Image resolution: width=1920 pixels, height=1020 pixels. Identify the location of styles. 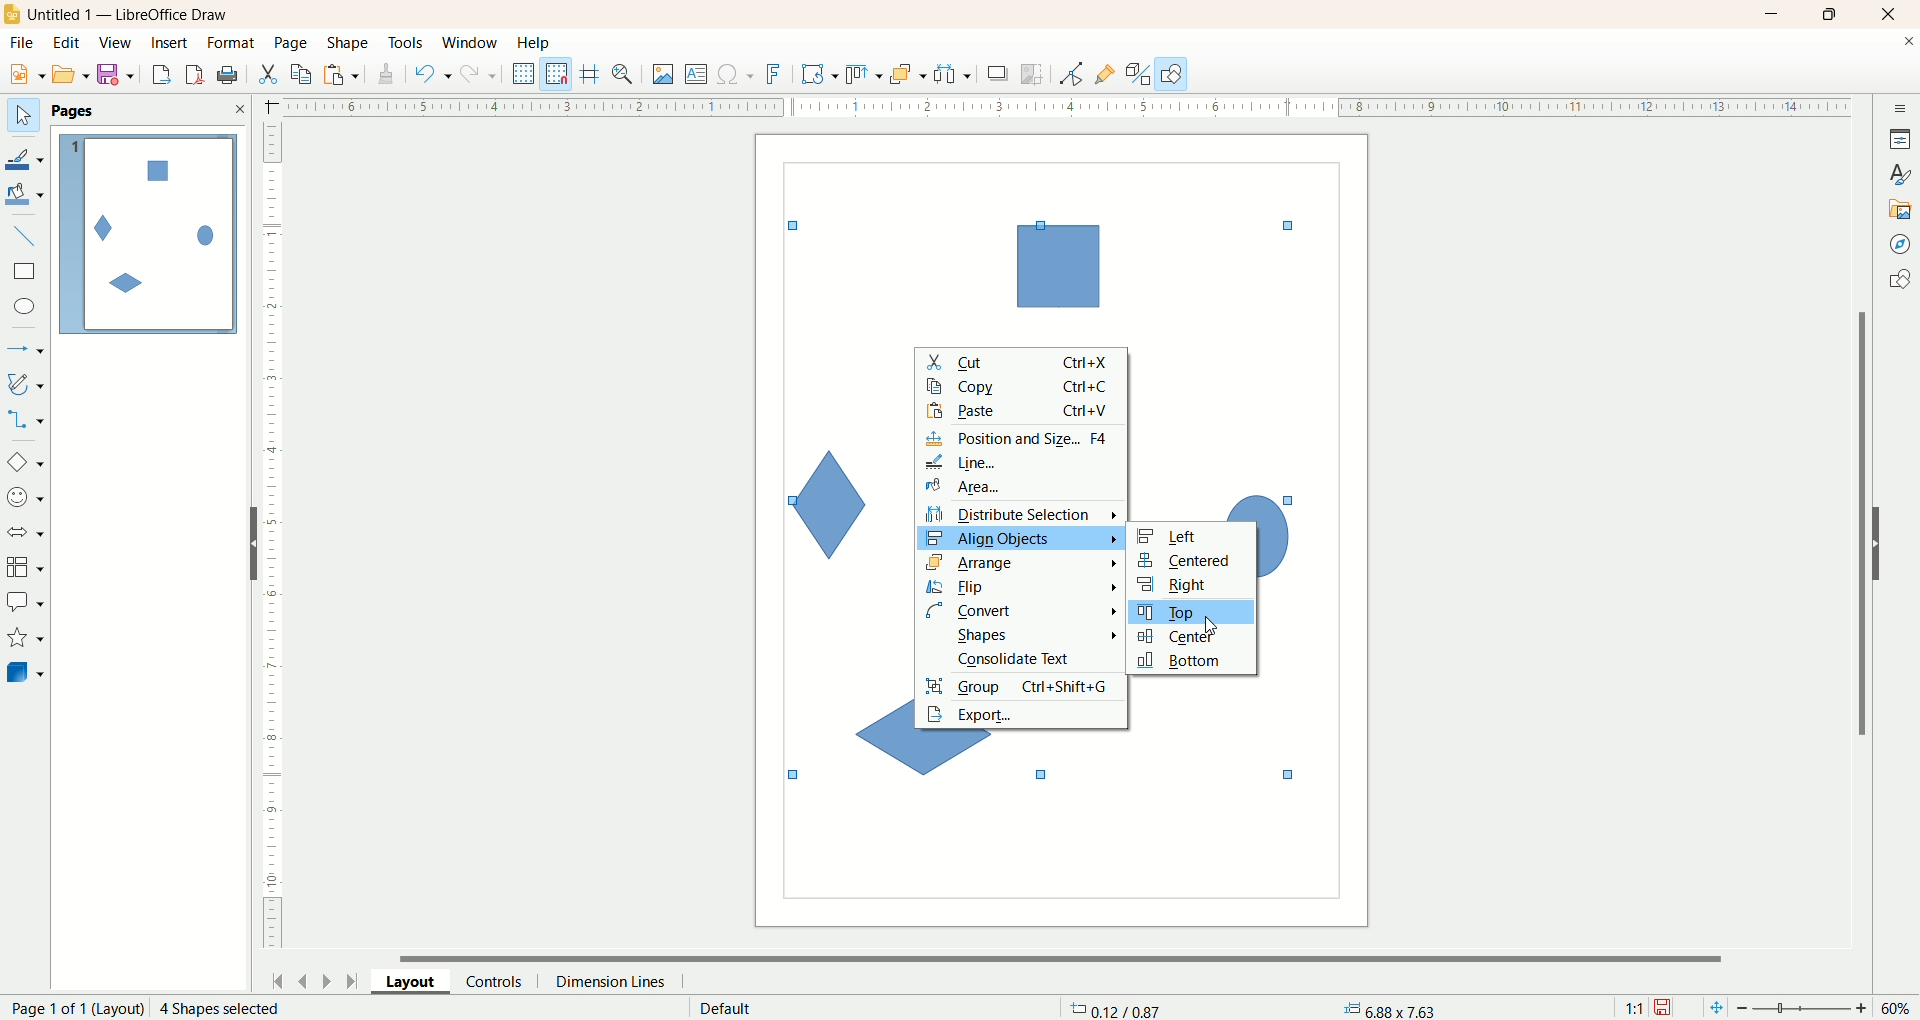
(1900, 172).